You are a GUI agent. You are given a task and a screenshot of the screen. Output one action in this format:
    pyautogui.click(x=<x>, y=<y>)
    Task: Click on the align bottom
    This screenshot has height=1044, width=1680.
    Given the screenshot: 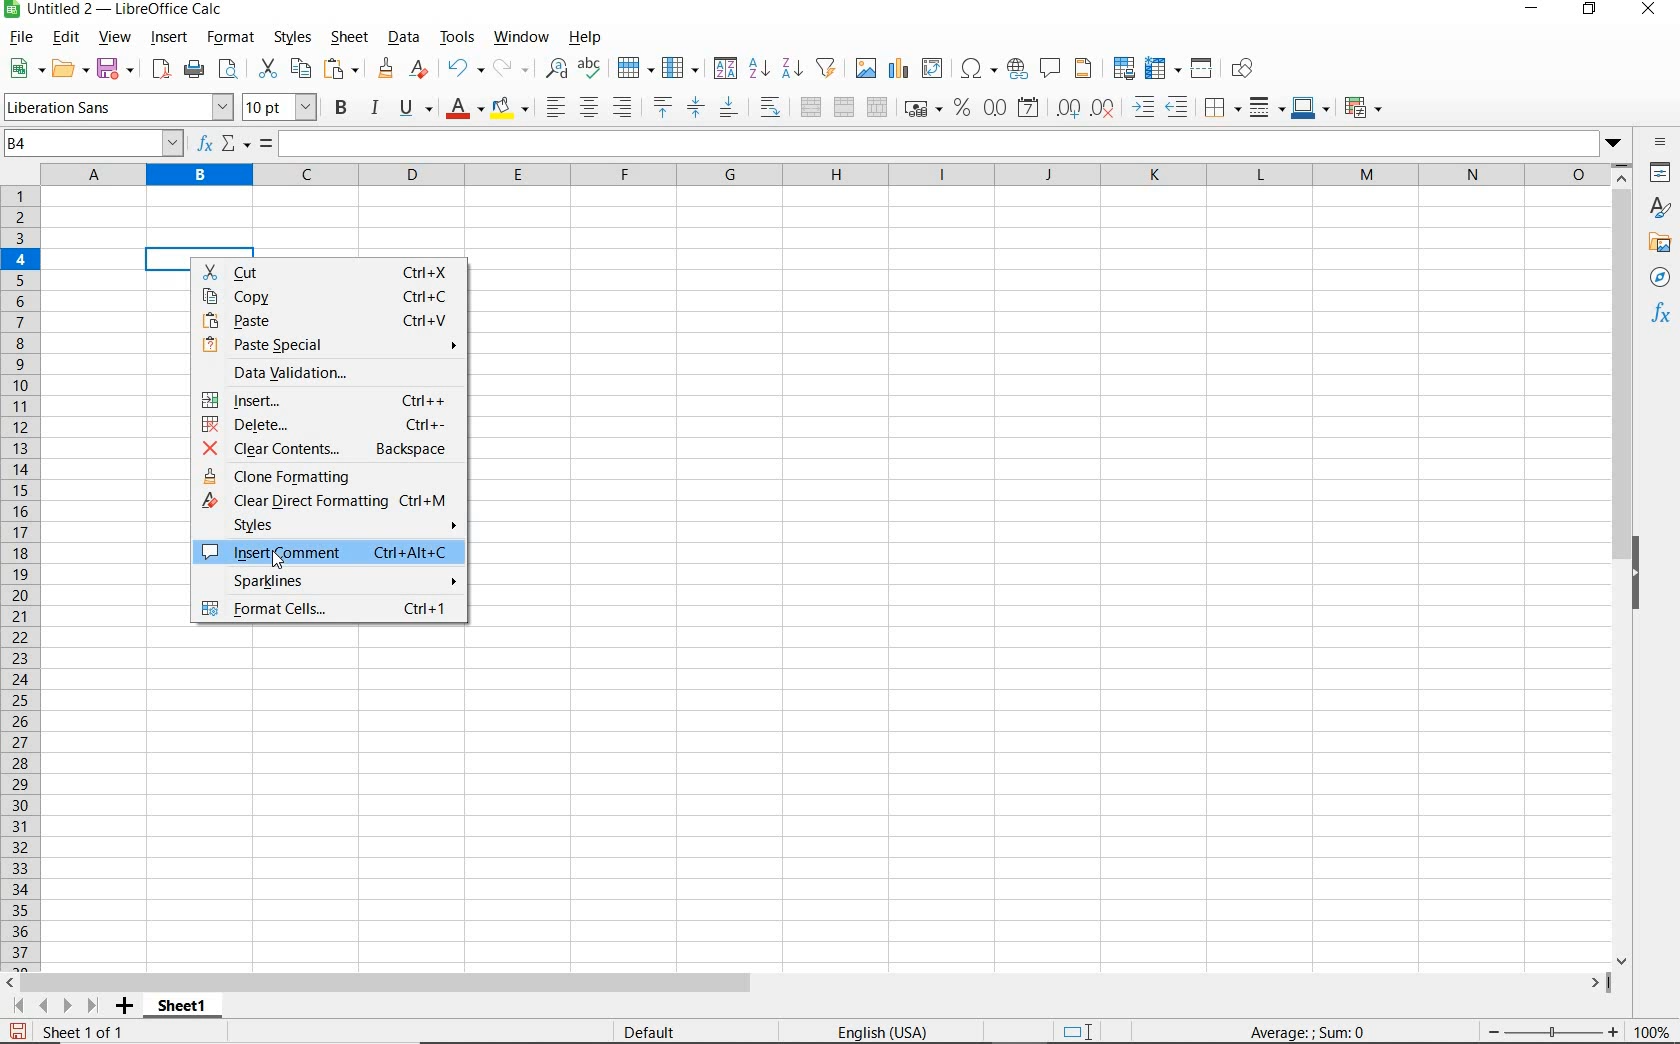 What is the action you would take?
    pyautogui.click(x=729, y=109)
    